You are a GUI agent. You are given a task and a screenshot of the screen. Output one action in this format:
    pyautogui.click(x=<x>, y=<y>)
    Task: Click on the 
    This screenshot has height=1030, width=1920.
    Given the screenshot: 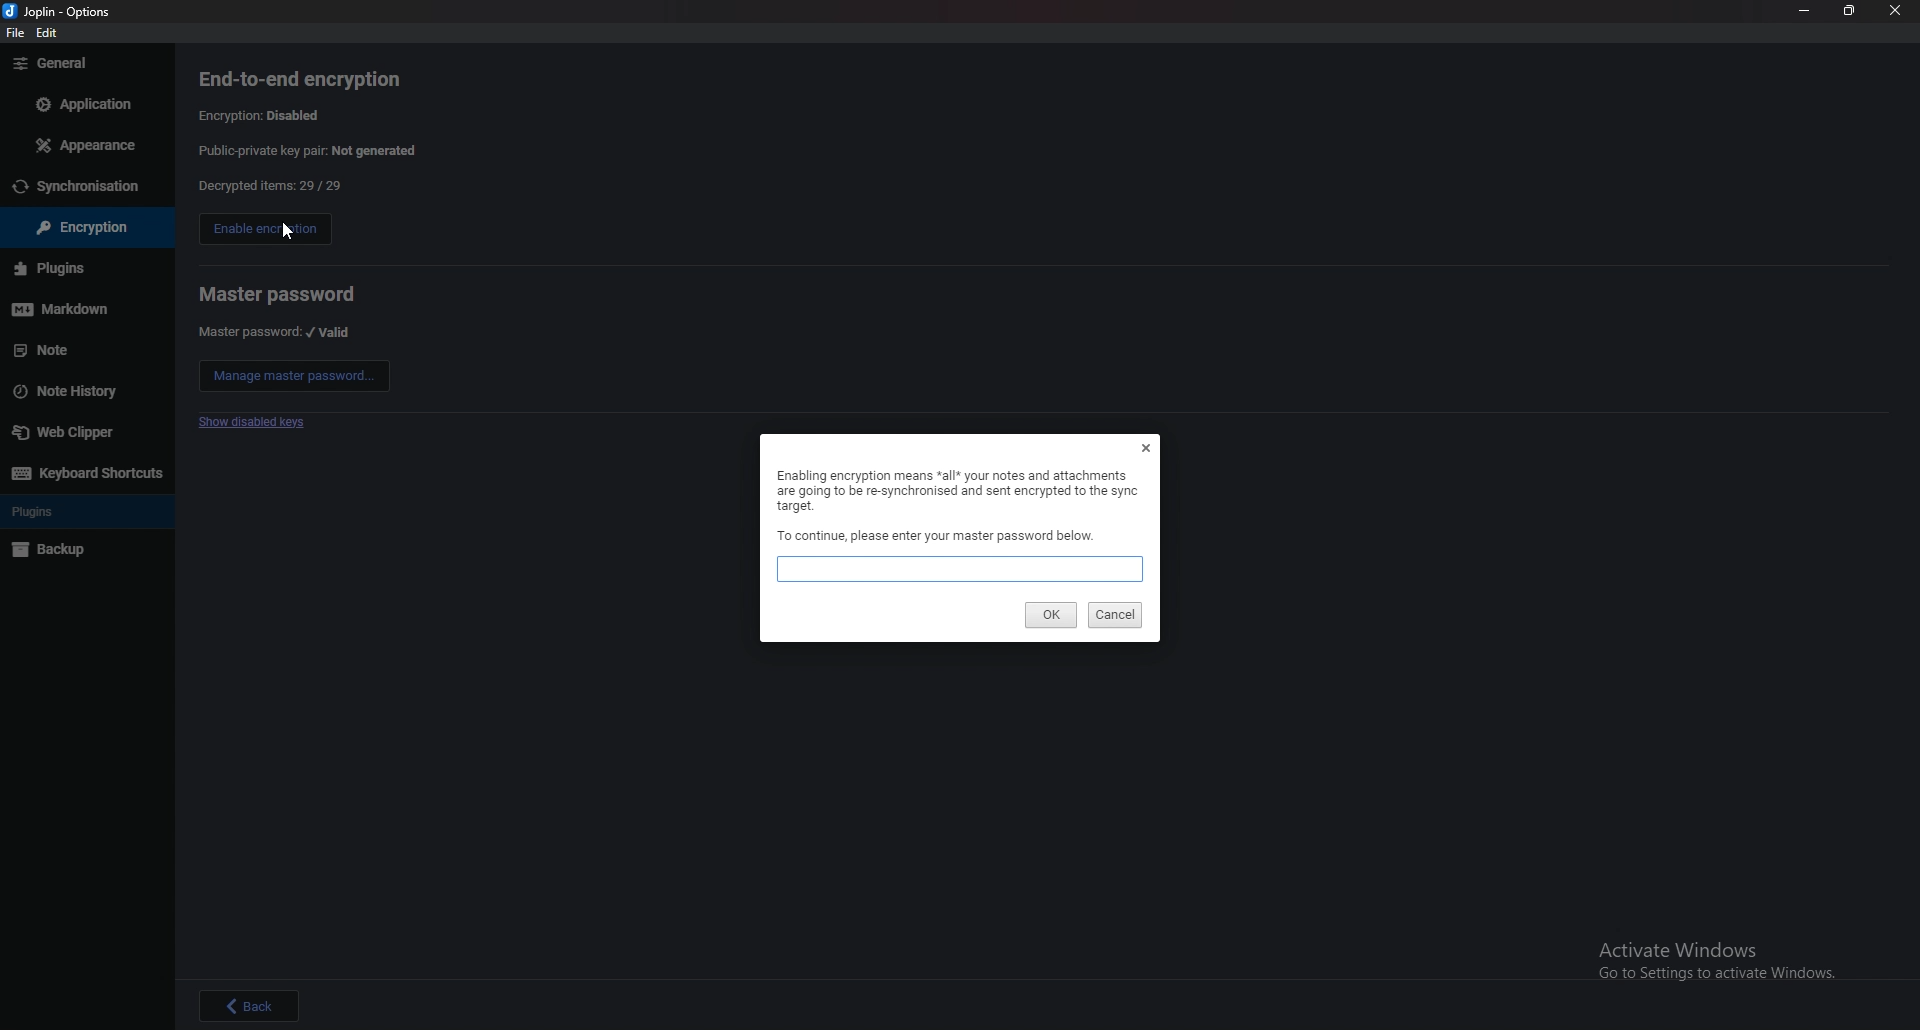 What is the action you would take?
    pyautogui.click(x=84, y=103)
    